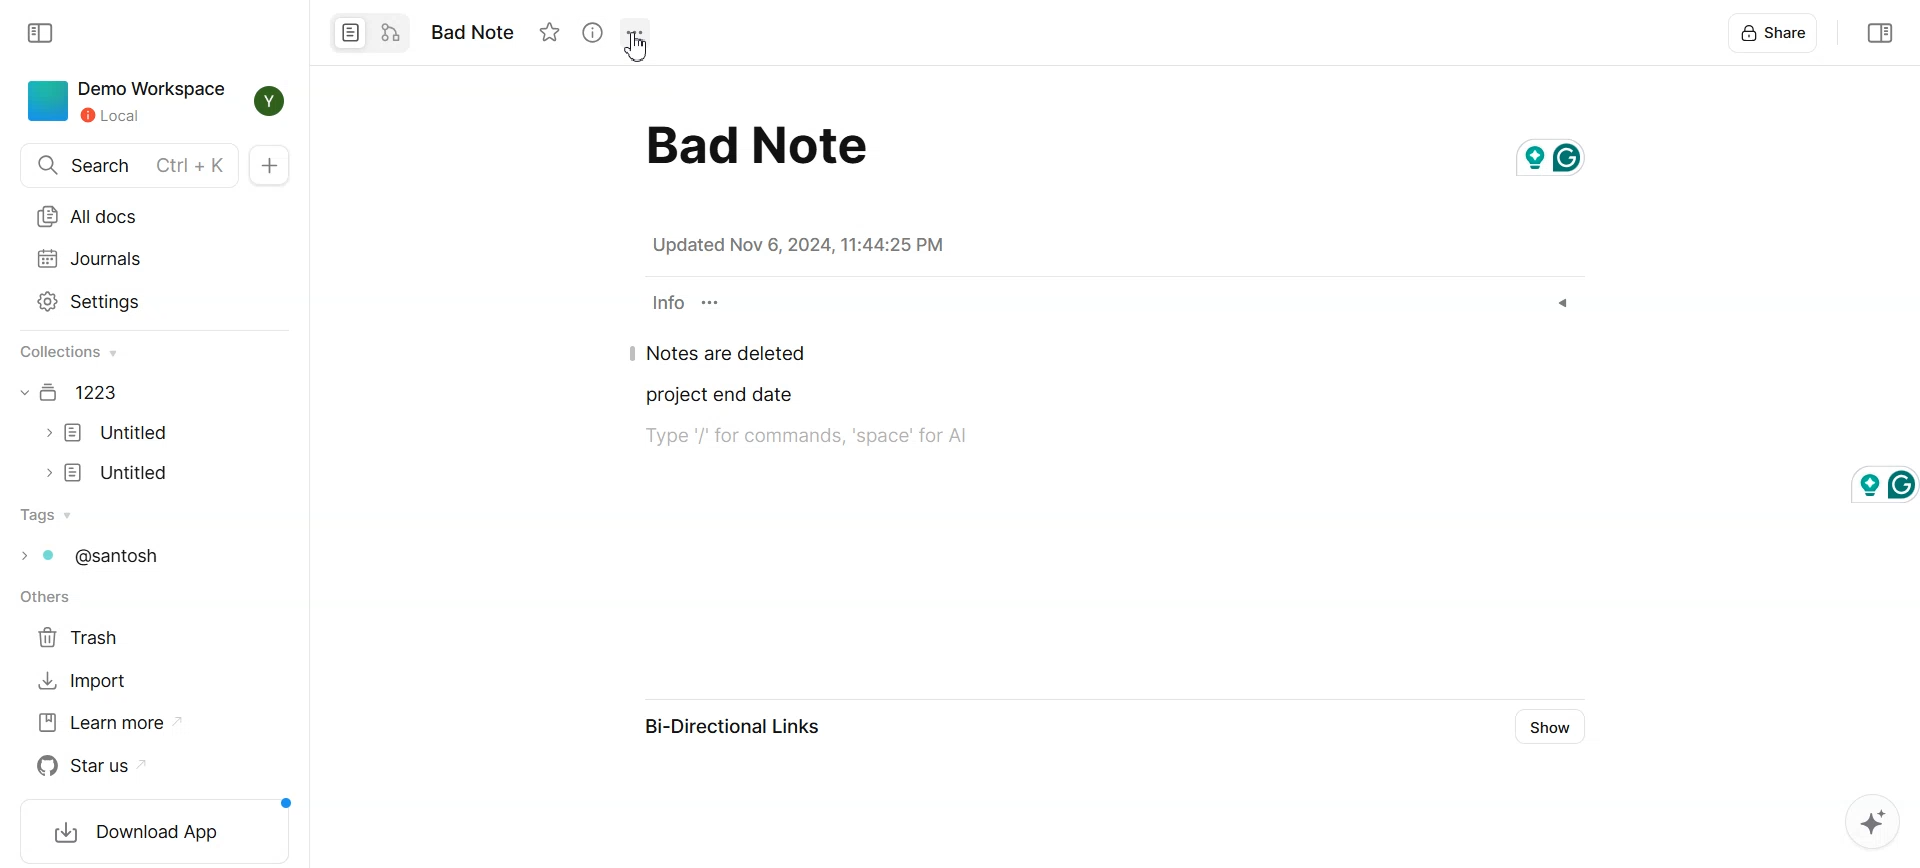  I want to click on note details, so click(792, 244).